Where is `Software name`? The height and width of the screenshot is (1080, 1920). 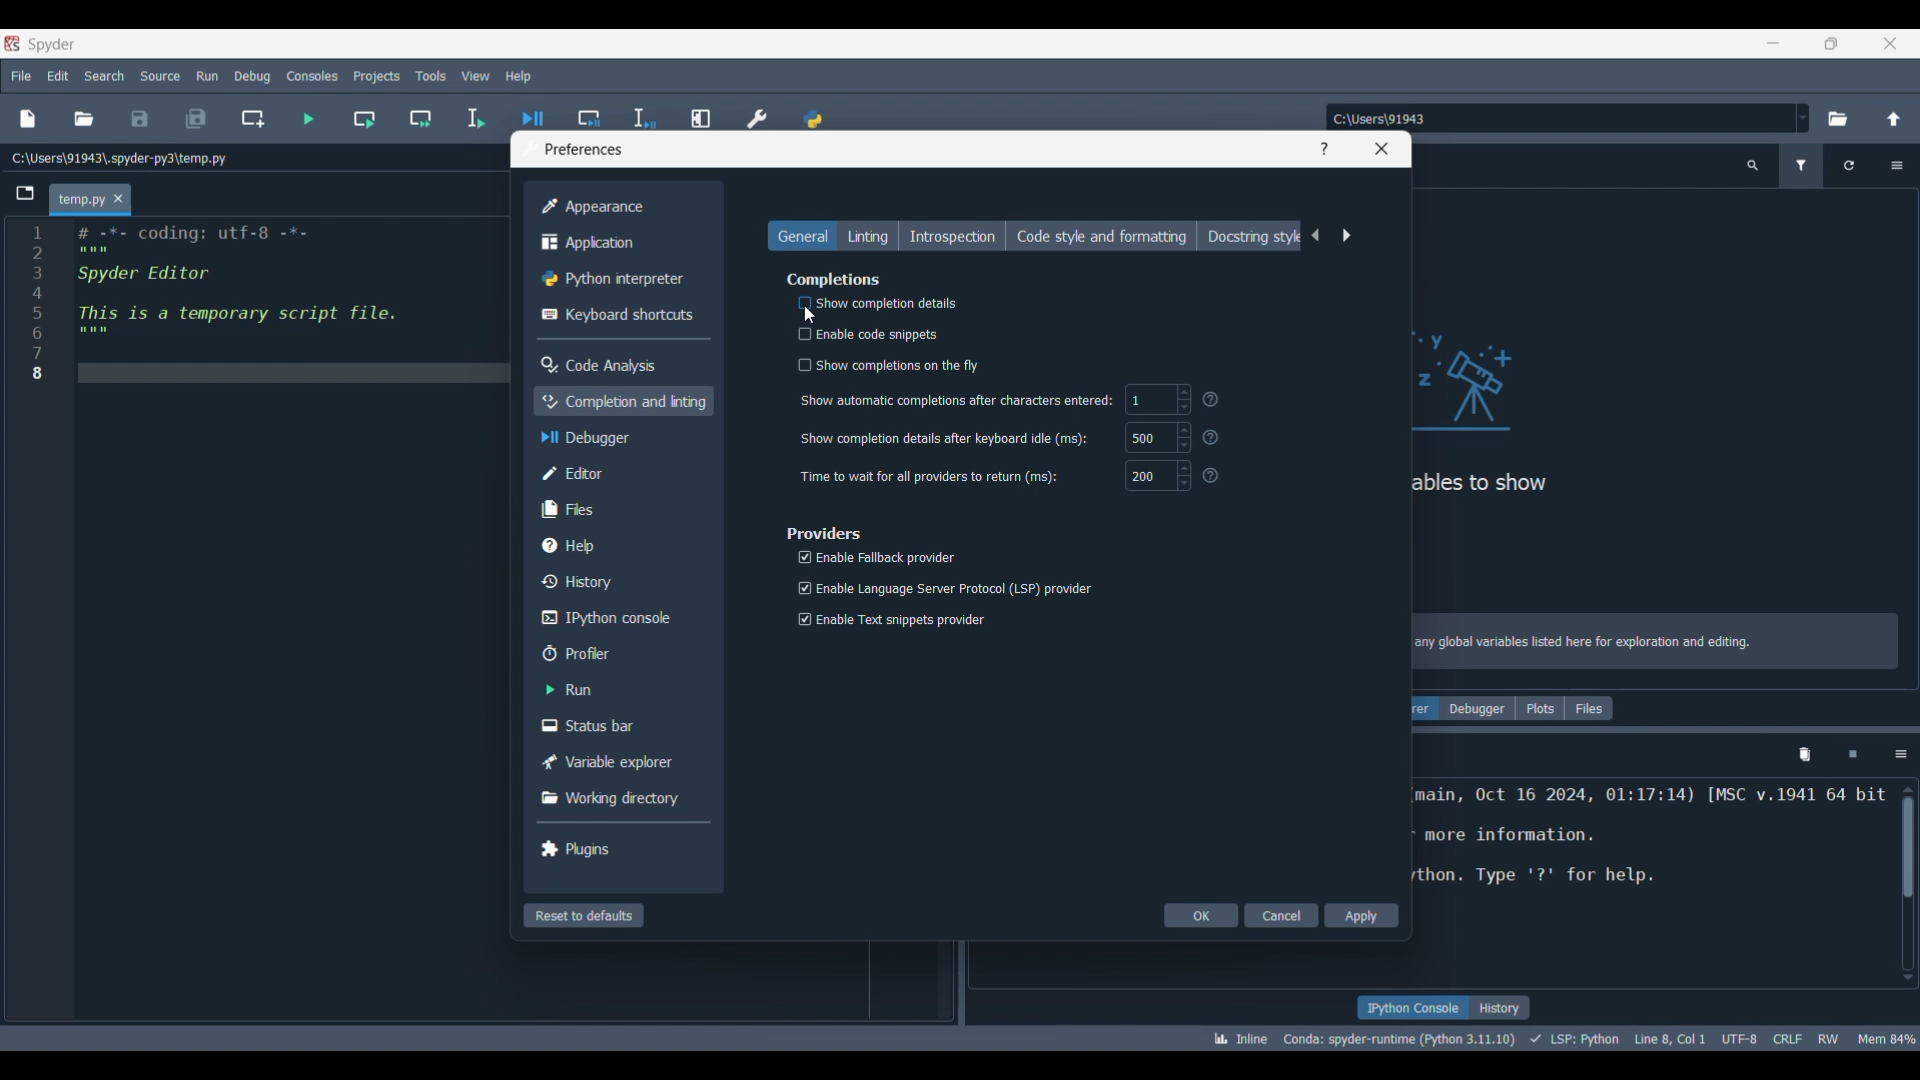
Software name is located at coordinates (52, 45).